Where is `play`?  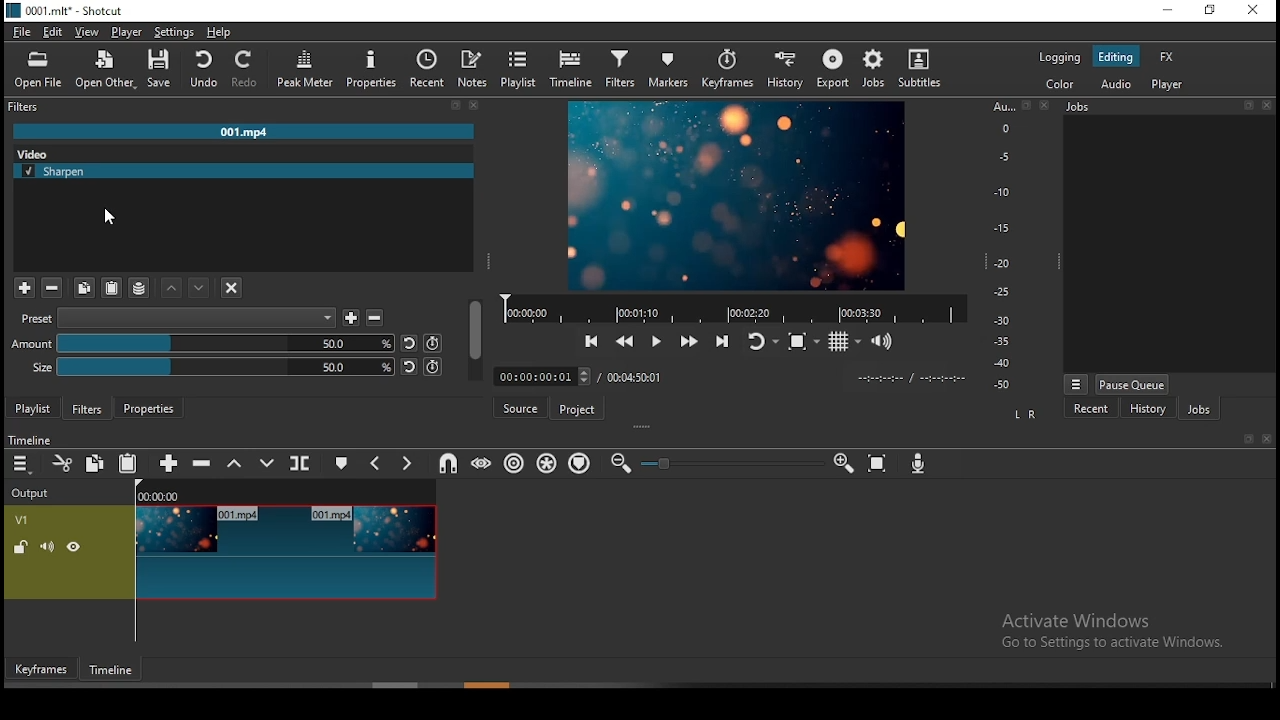 play is located at coordinates (660, 340).